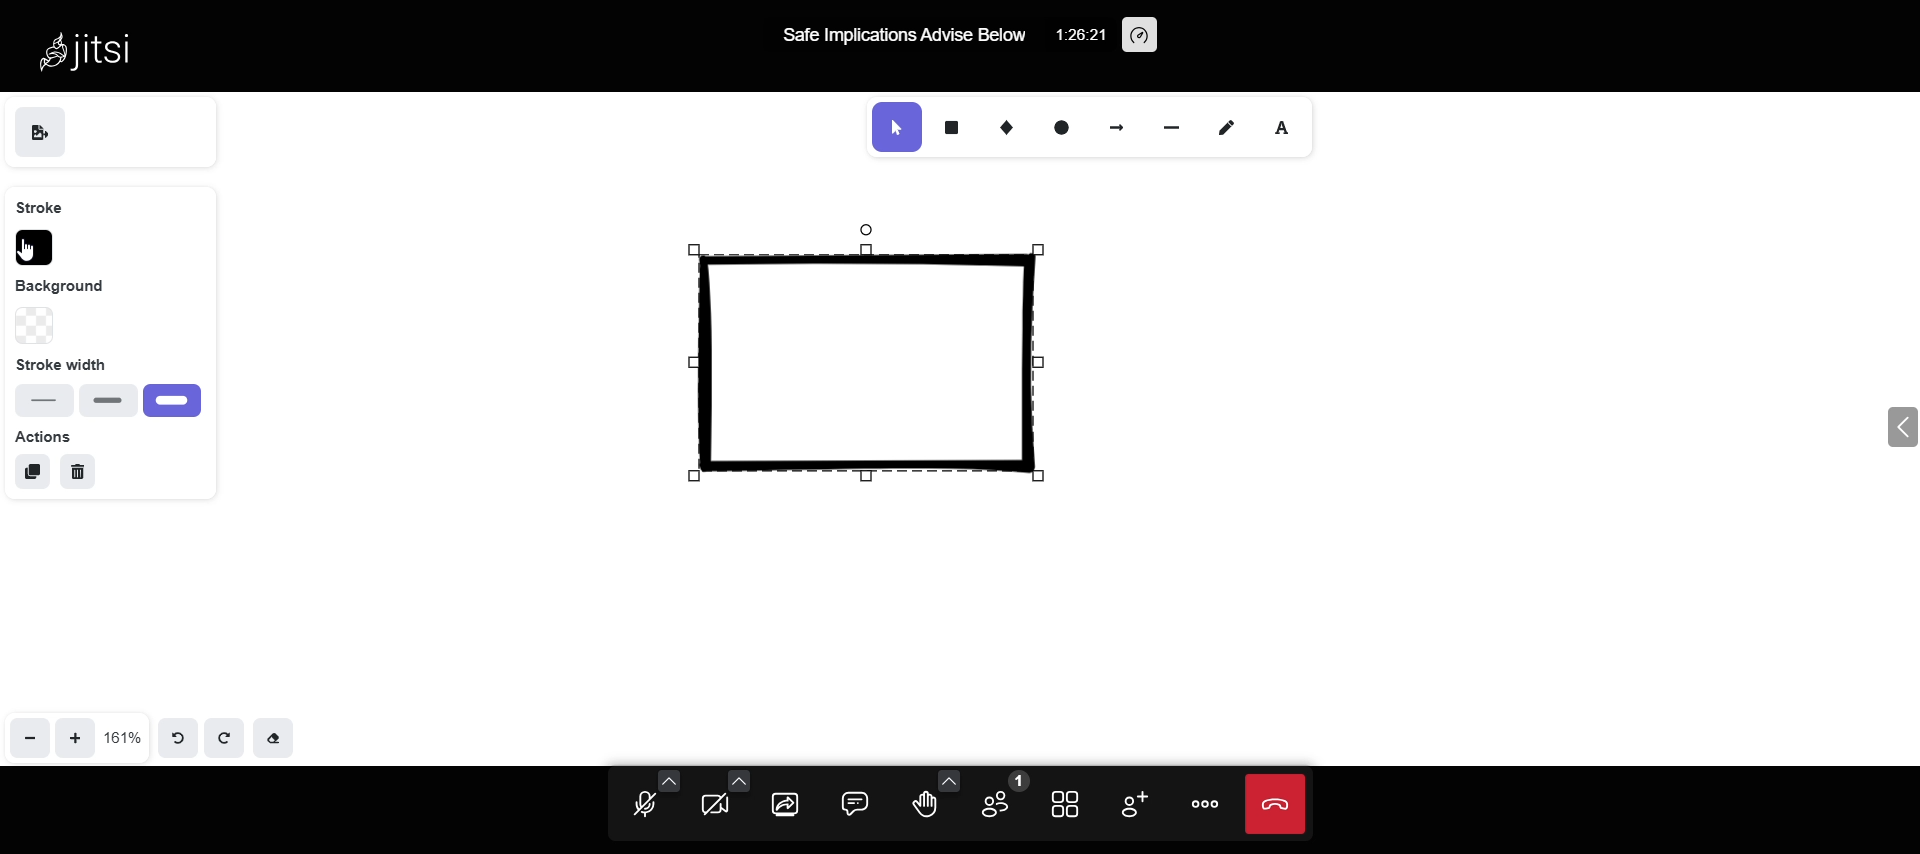 This screenshot has height=854, width=1920. I want to click on audio setting, so click(666, 778).